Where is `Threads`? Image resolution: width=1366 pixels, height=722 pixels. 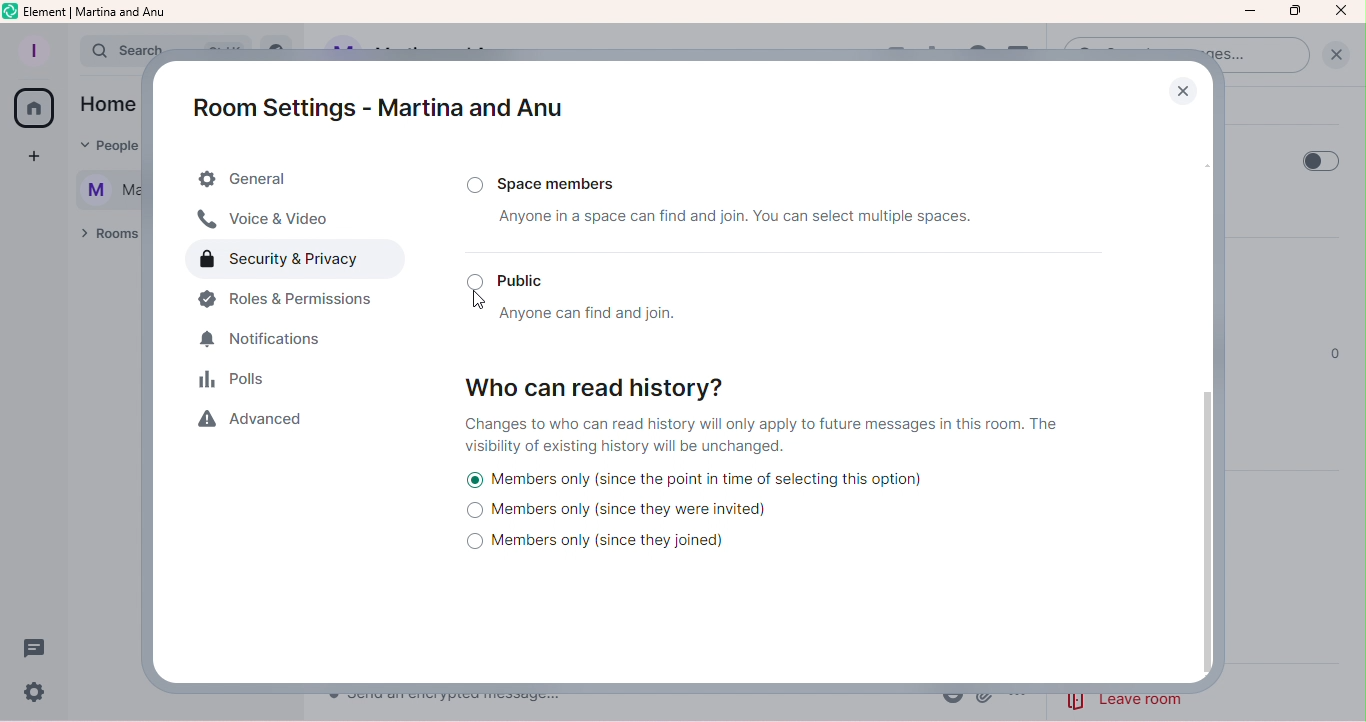 Threads is located at coordinates (37, 644).